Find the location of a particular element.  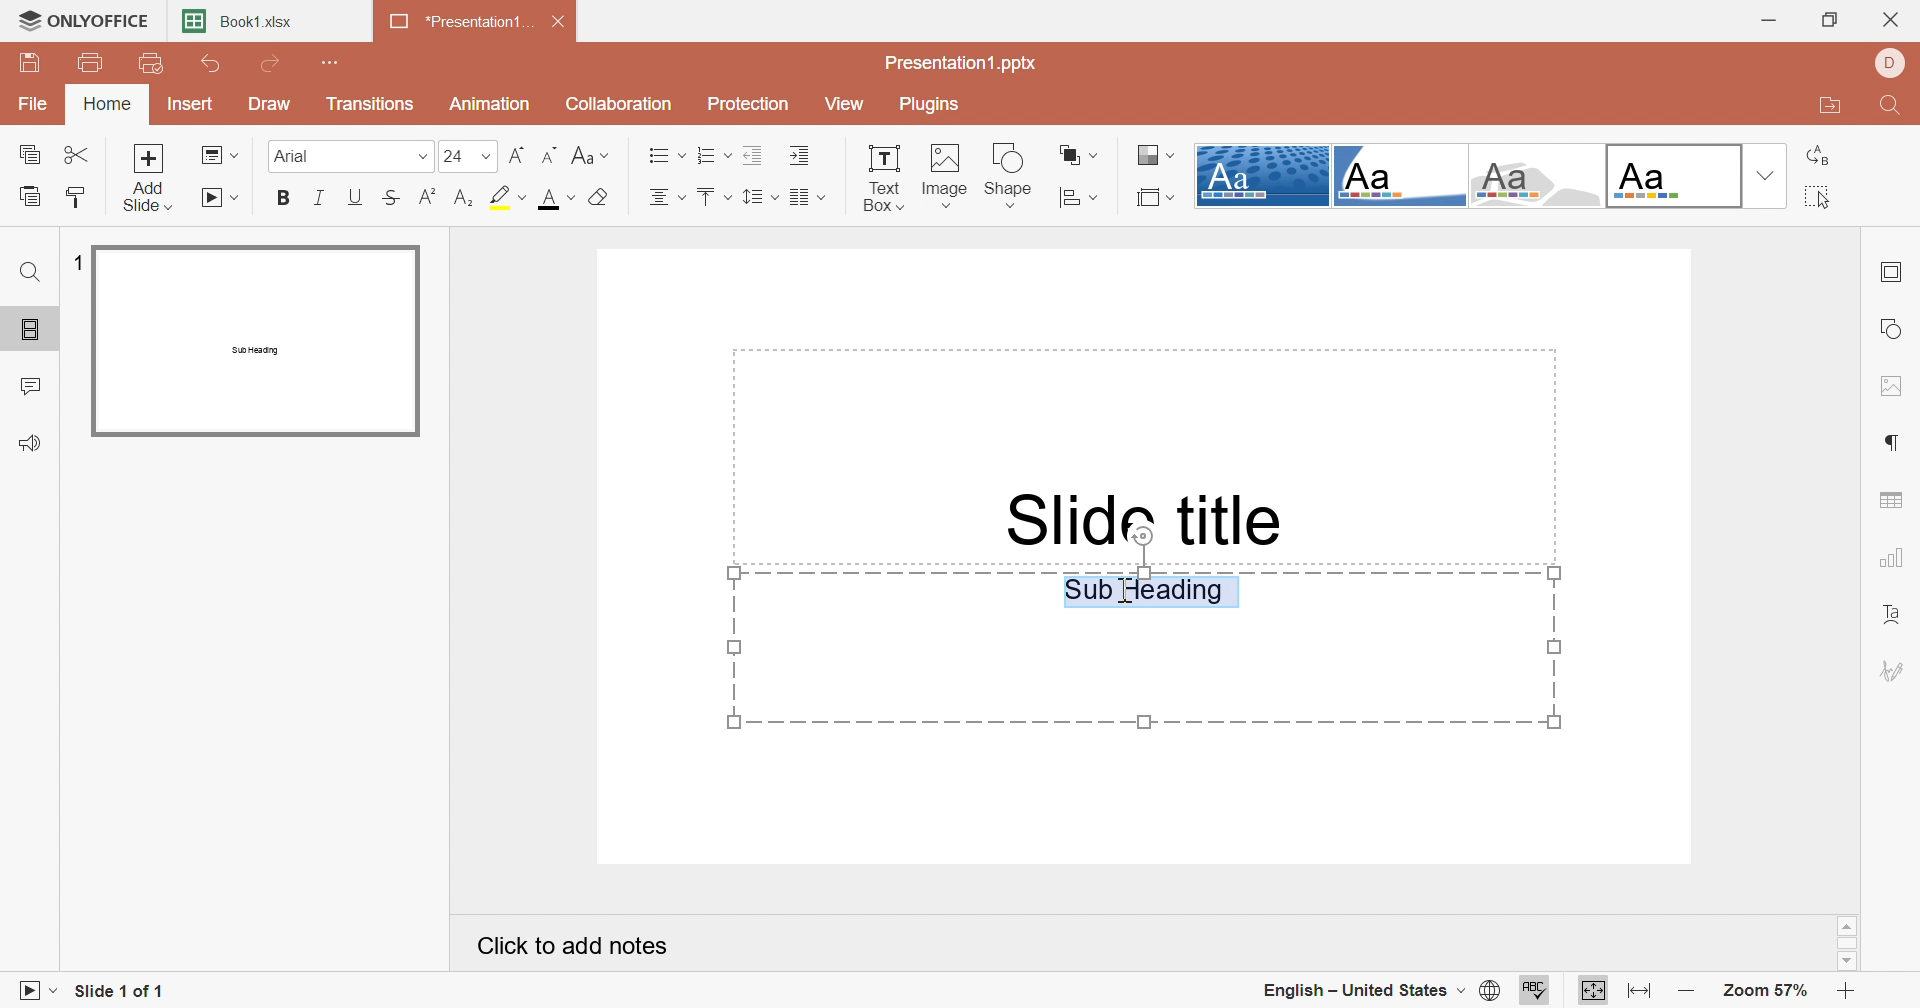

Feedback & Support is located at coordinates (34, 442).